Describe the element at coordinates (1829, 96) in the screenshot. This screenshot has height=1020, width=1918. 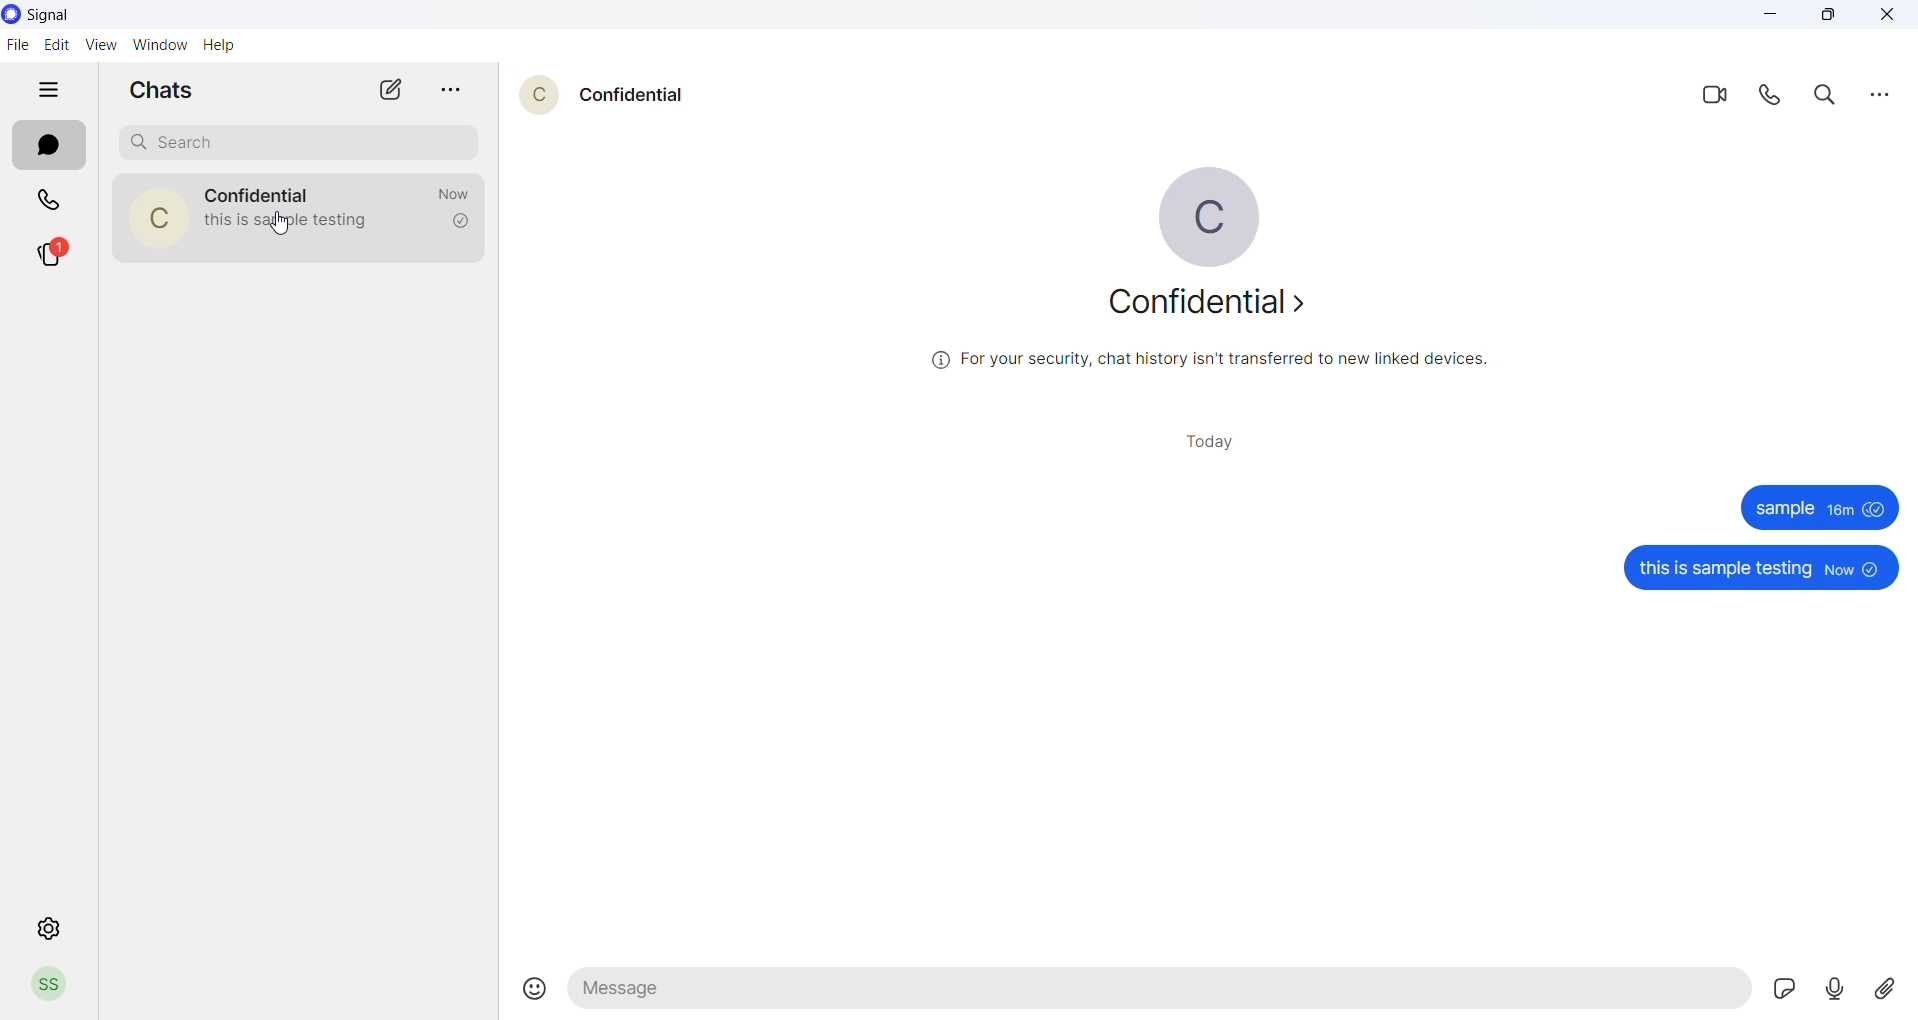
I see `search message` at that location.